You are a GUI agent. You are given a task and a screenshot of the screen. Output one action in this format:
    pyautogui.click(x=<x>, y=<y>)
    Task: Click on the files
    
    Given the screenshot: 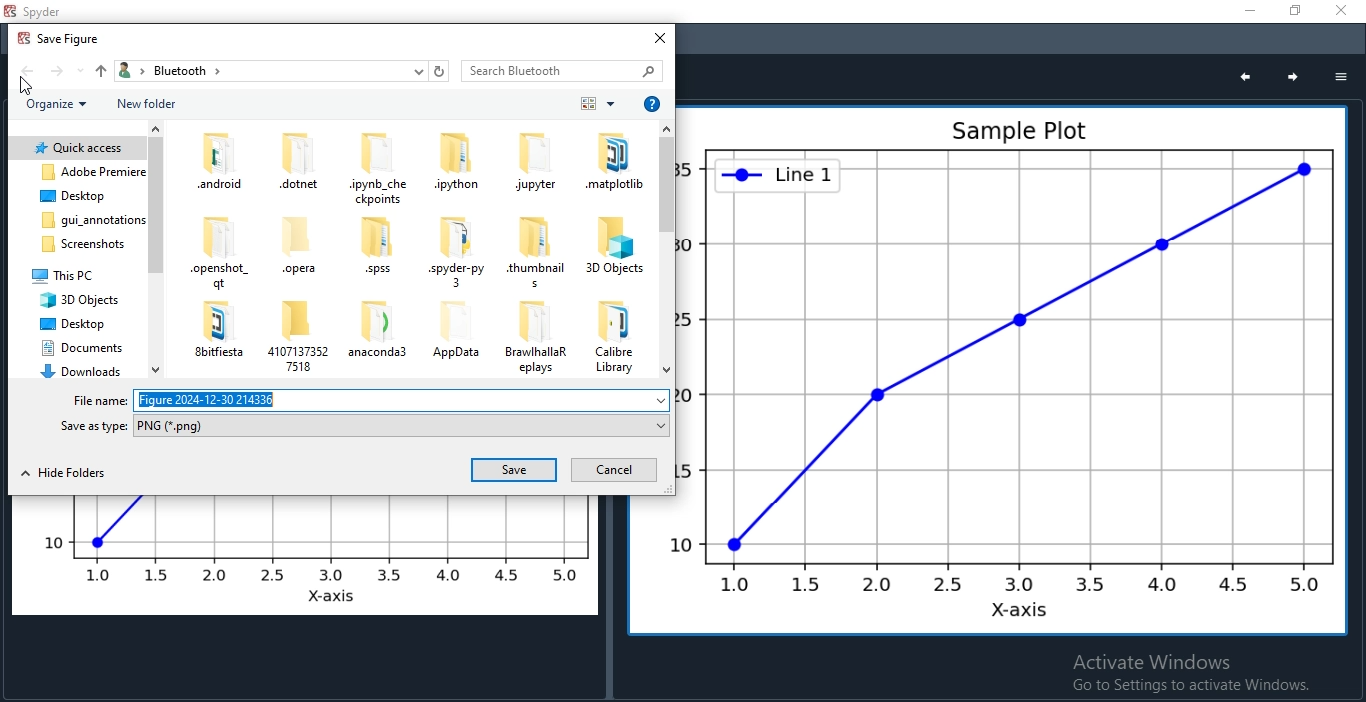 What is the action you would take?
    pyautogui.click(x=614, y=165)
    